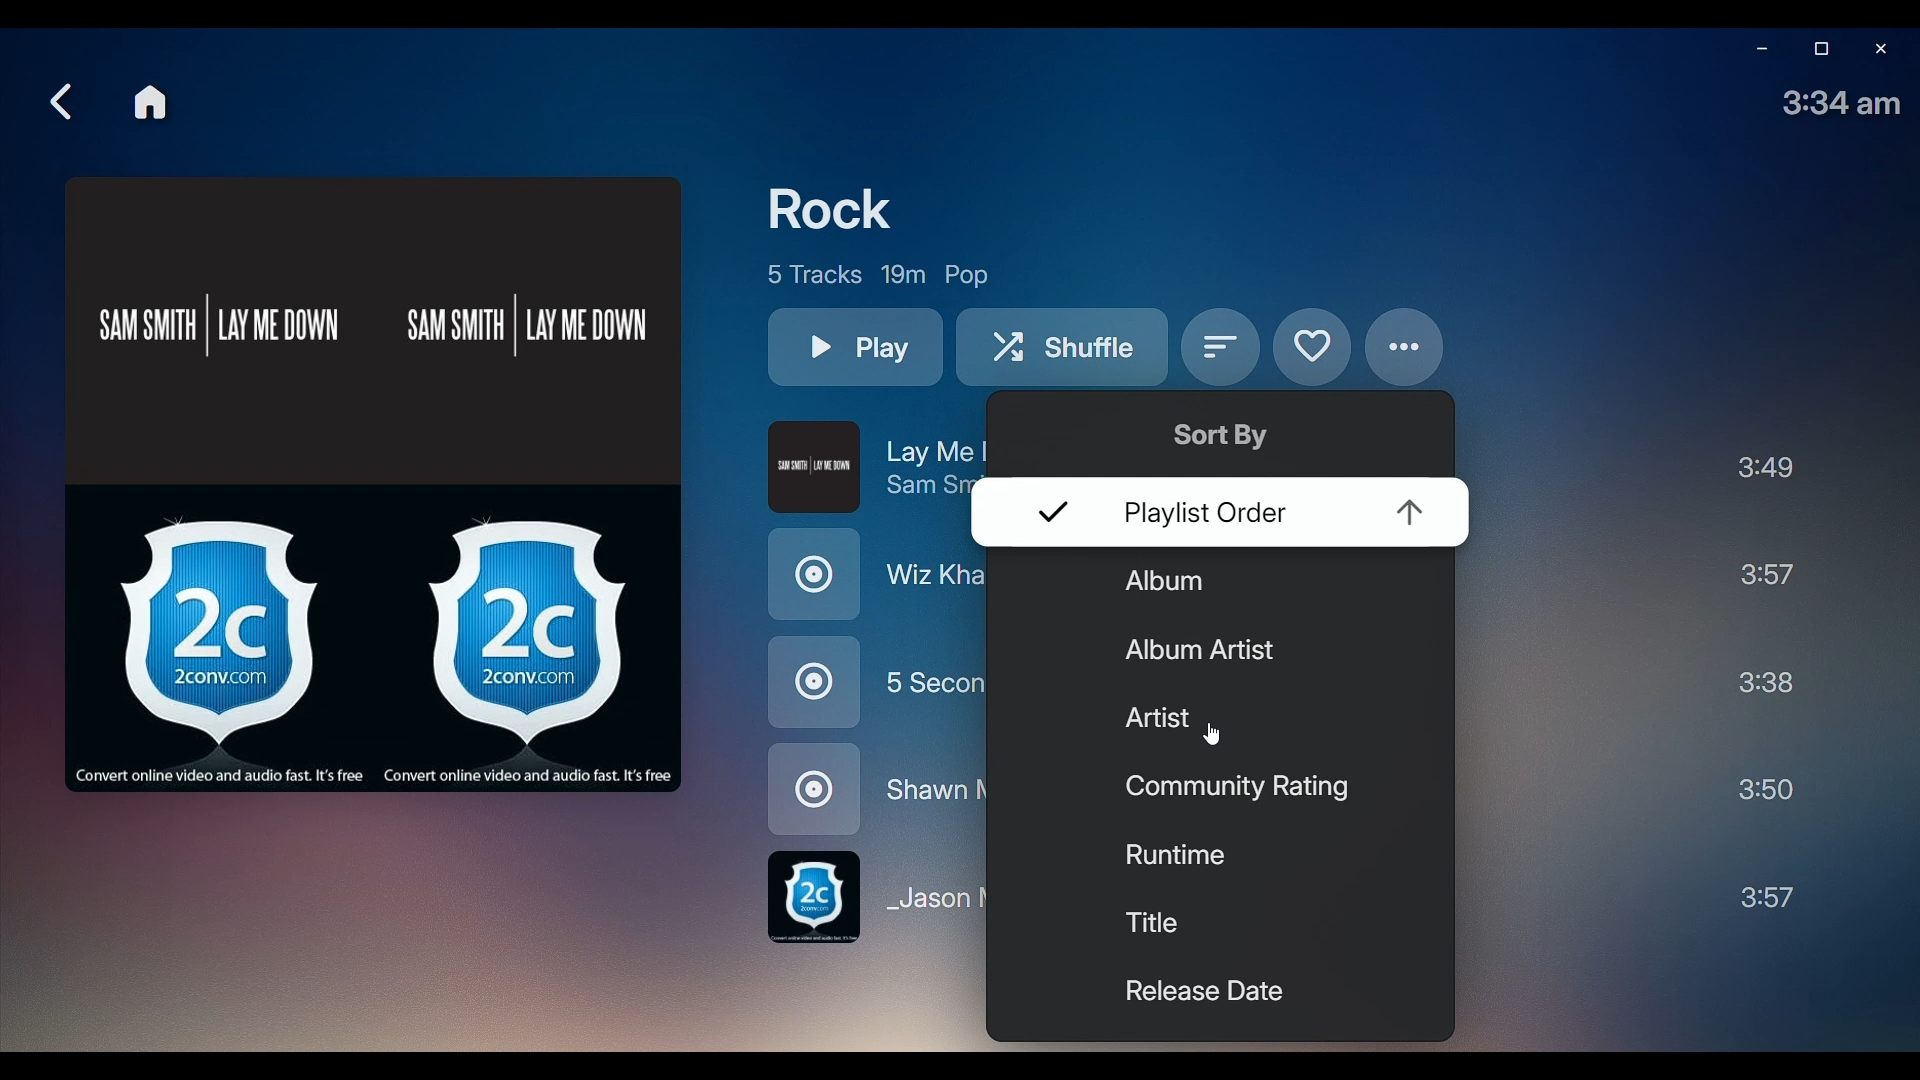 The image size is (1920, 1080). Describe the element at coordinates (1756, 52) in the screenshot. I see `Minimize` at that location.